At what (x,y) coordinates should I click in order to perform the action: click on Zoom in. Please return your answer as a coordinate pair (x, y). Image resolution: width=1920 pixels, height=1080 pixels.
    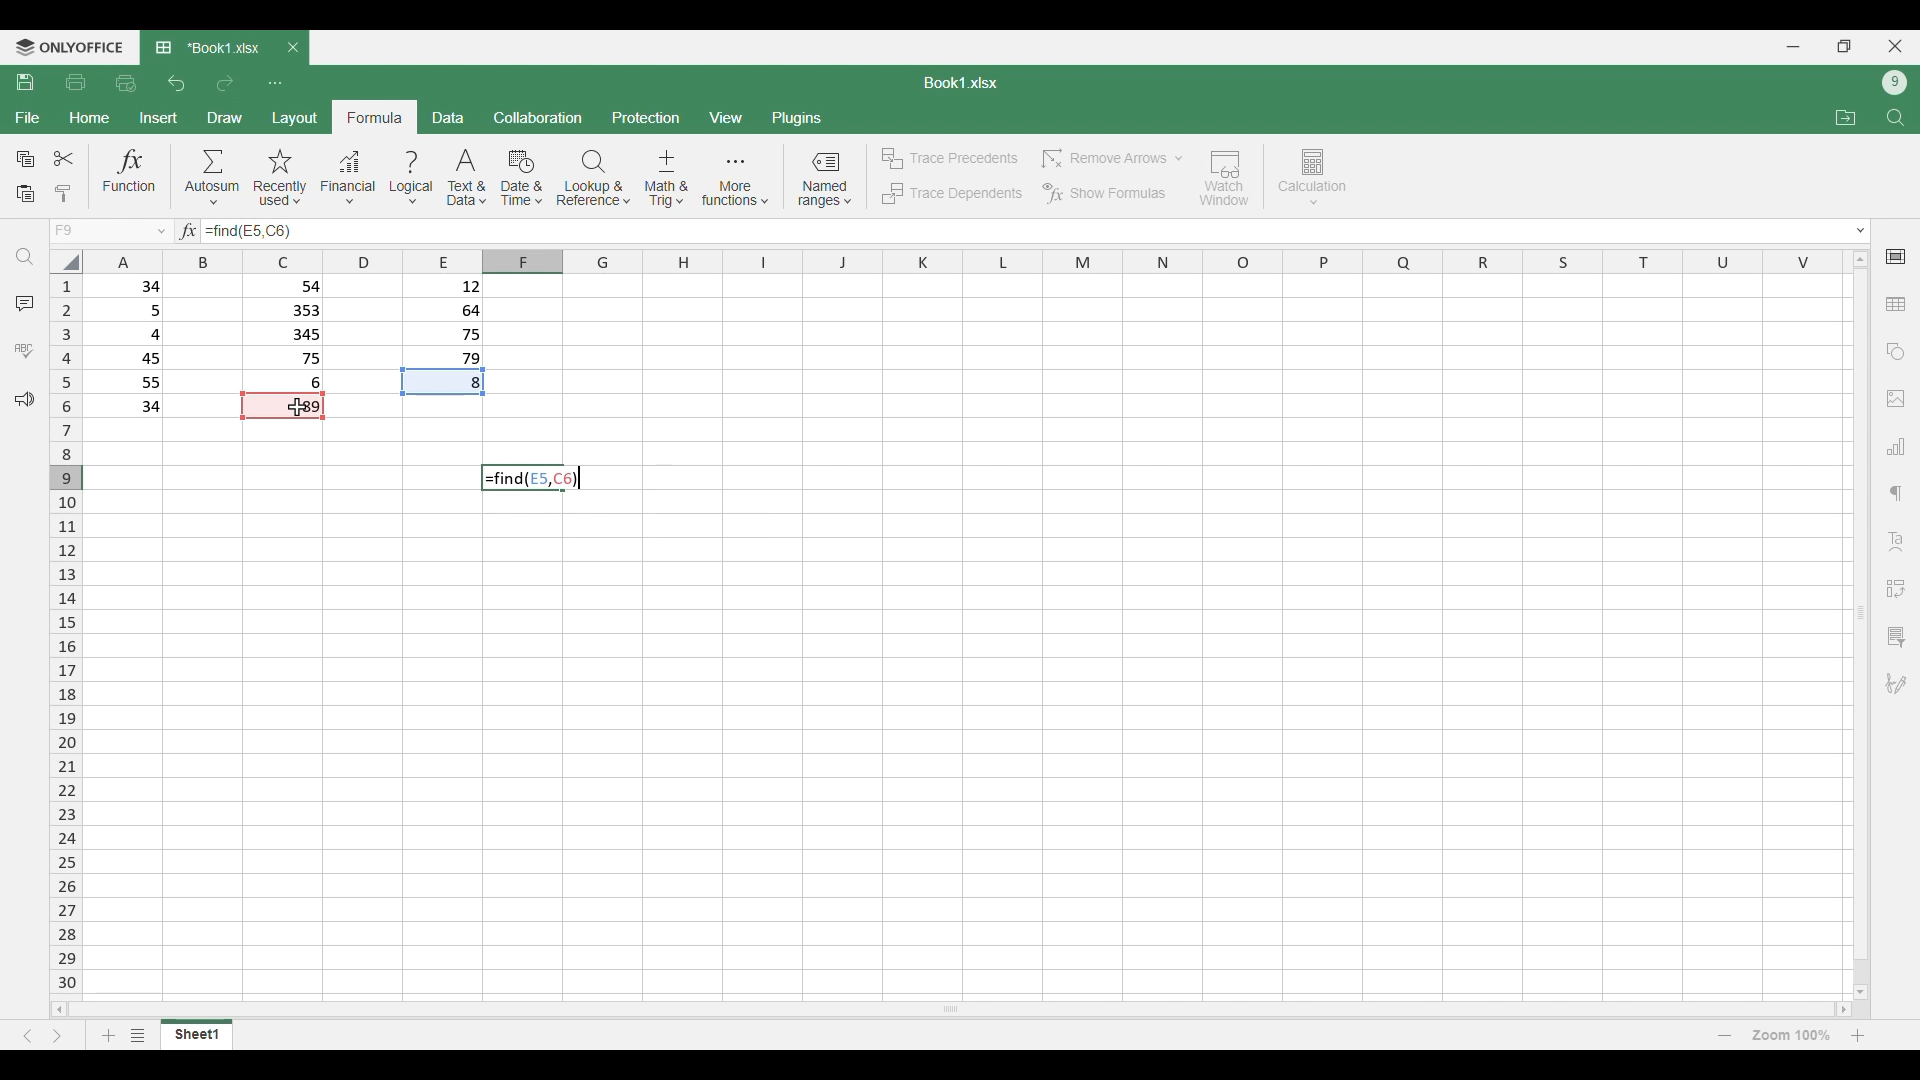
    Looking at the image, I should click on (1858, 1035).